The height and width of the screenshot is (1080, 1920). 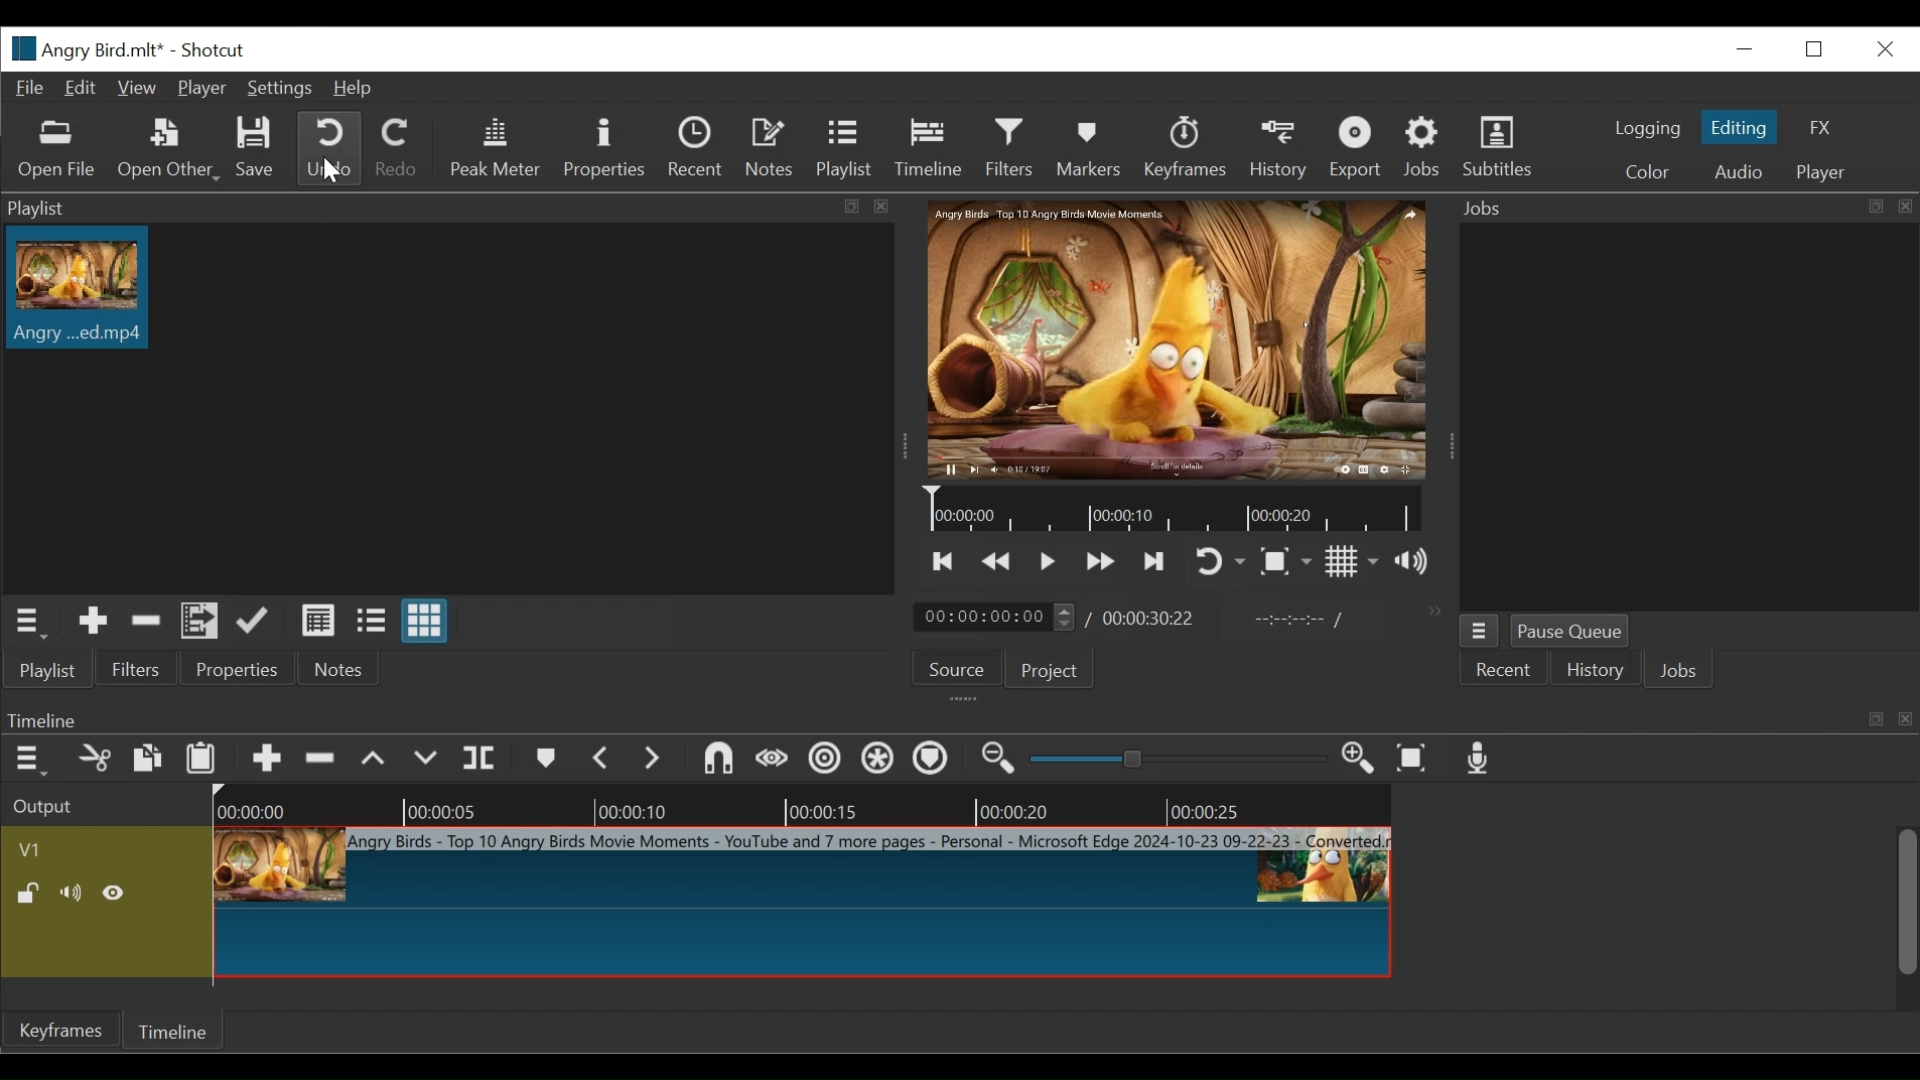 I want to click on Show display grid on player, so click(x=1353, y=560).